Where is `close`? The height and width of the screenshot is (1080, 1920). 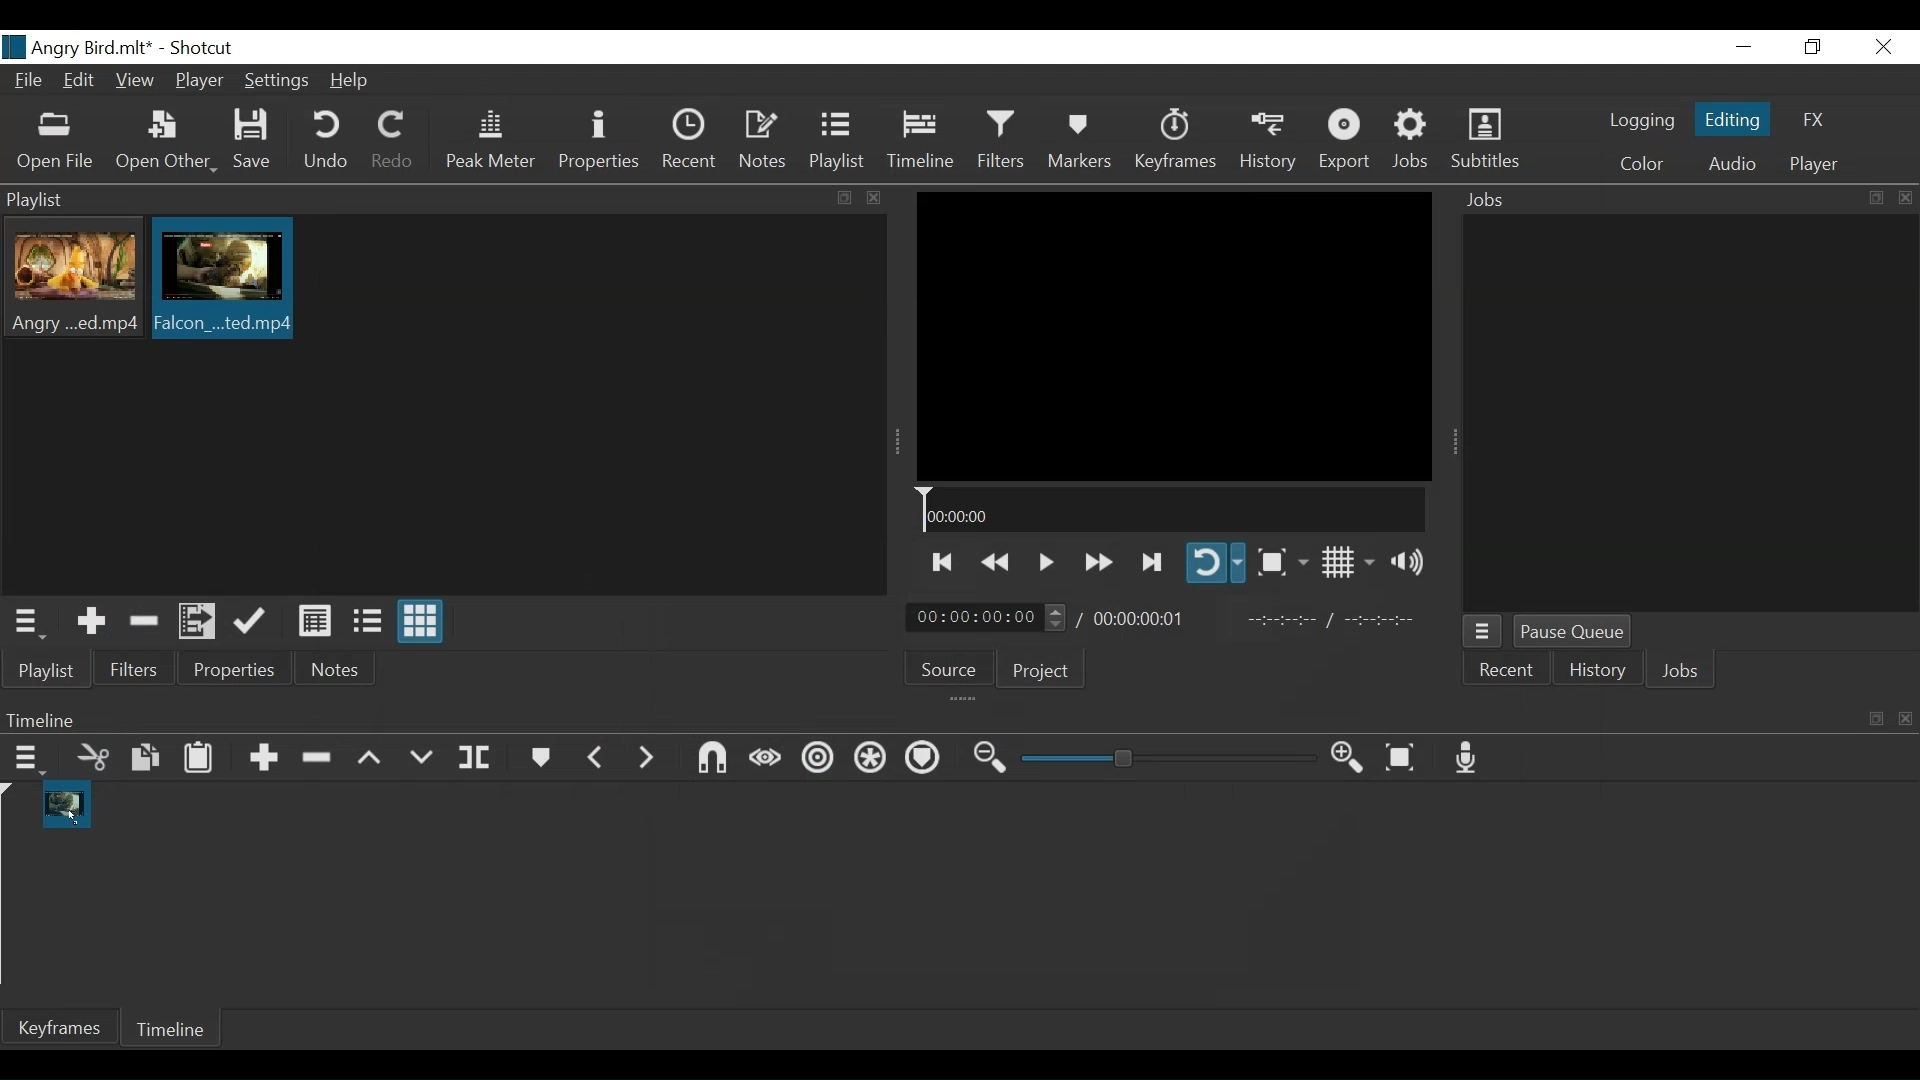
close is located at coordinates (1908, 719).